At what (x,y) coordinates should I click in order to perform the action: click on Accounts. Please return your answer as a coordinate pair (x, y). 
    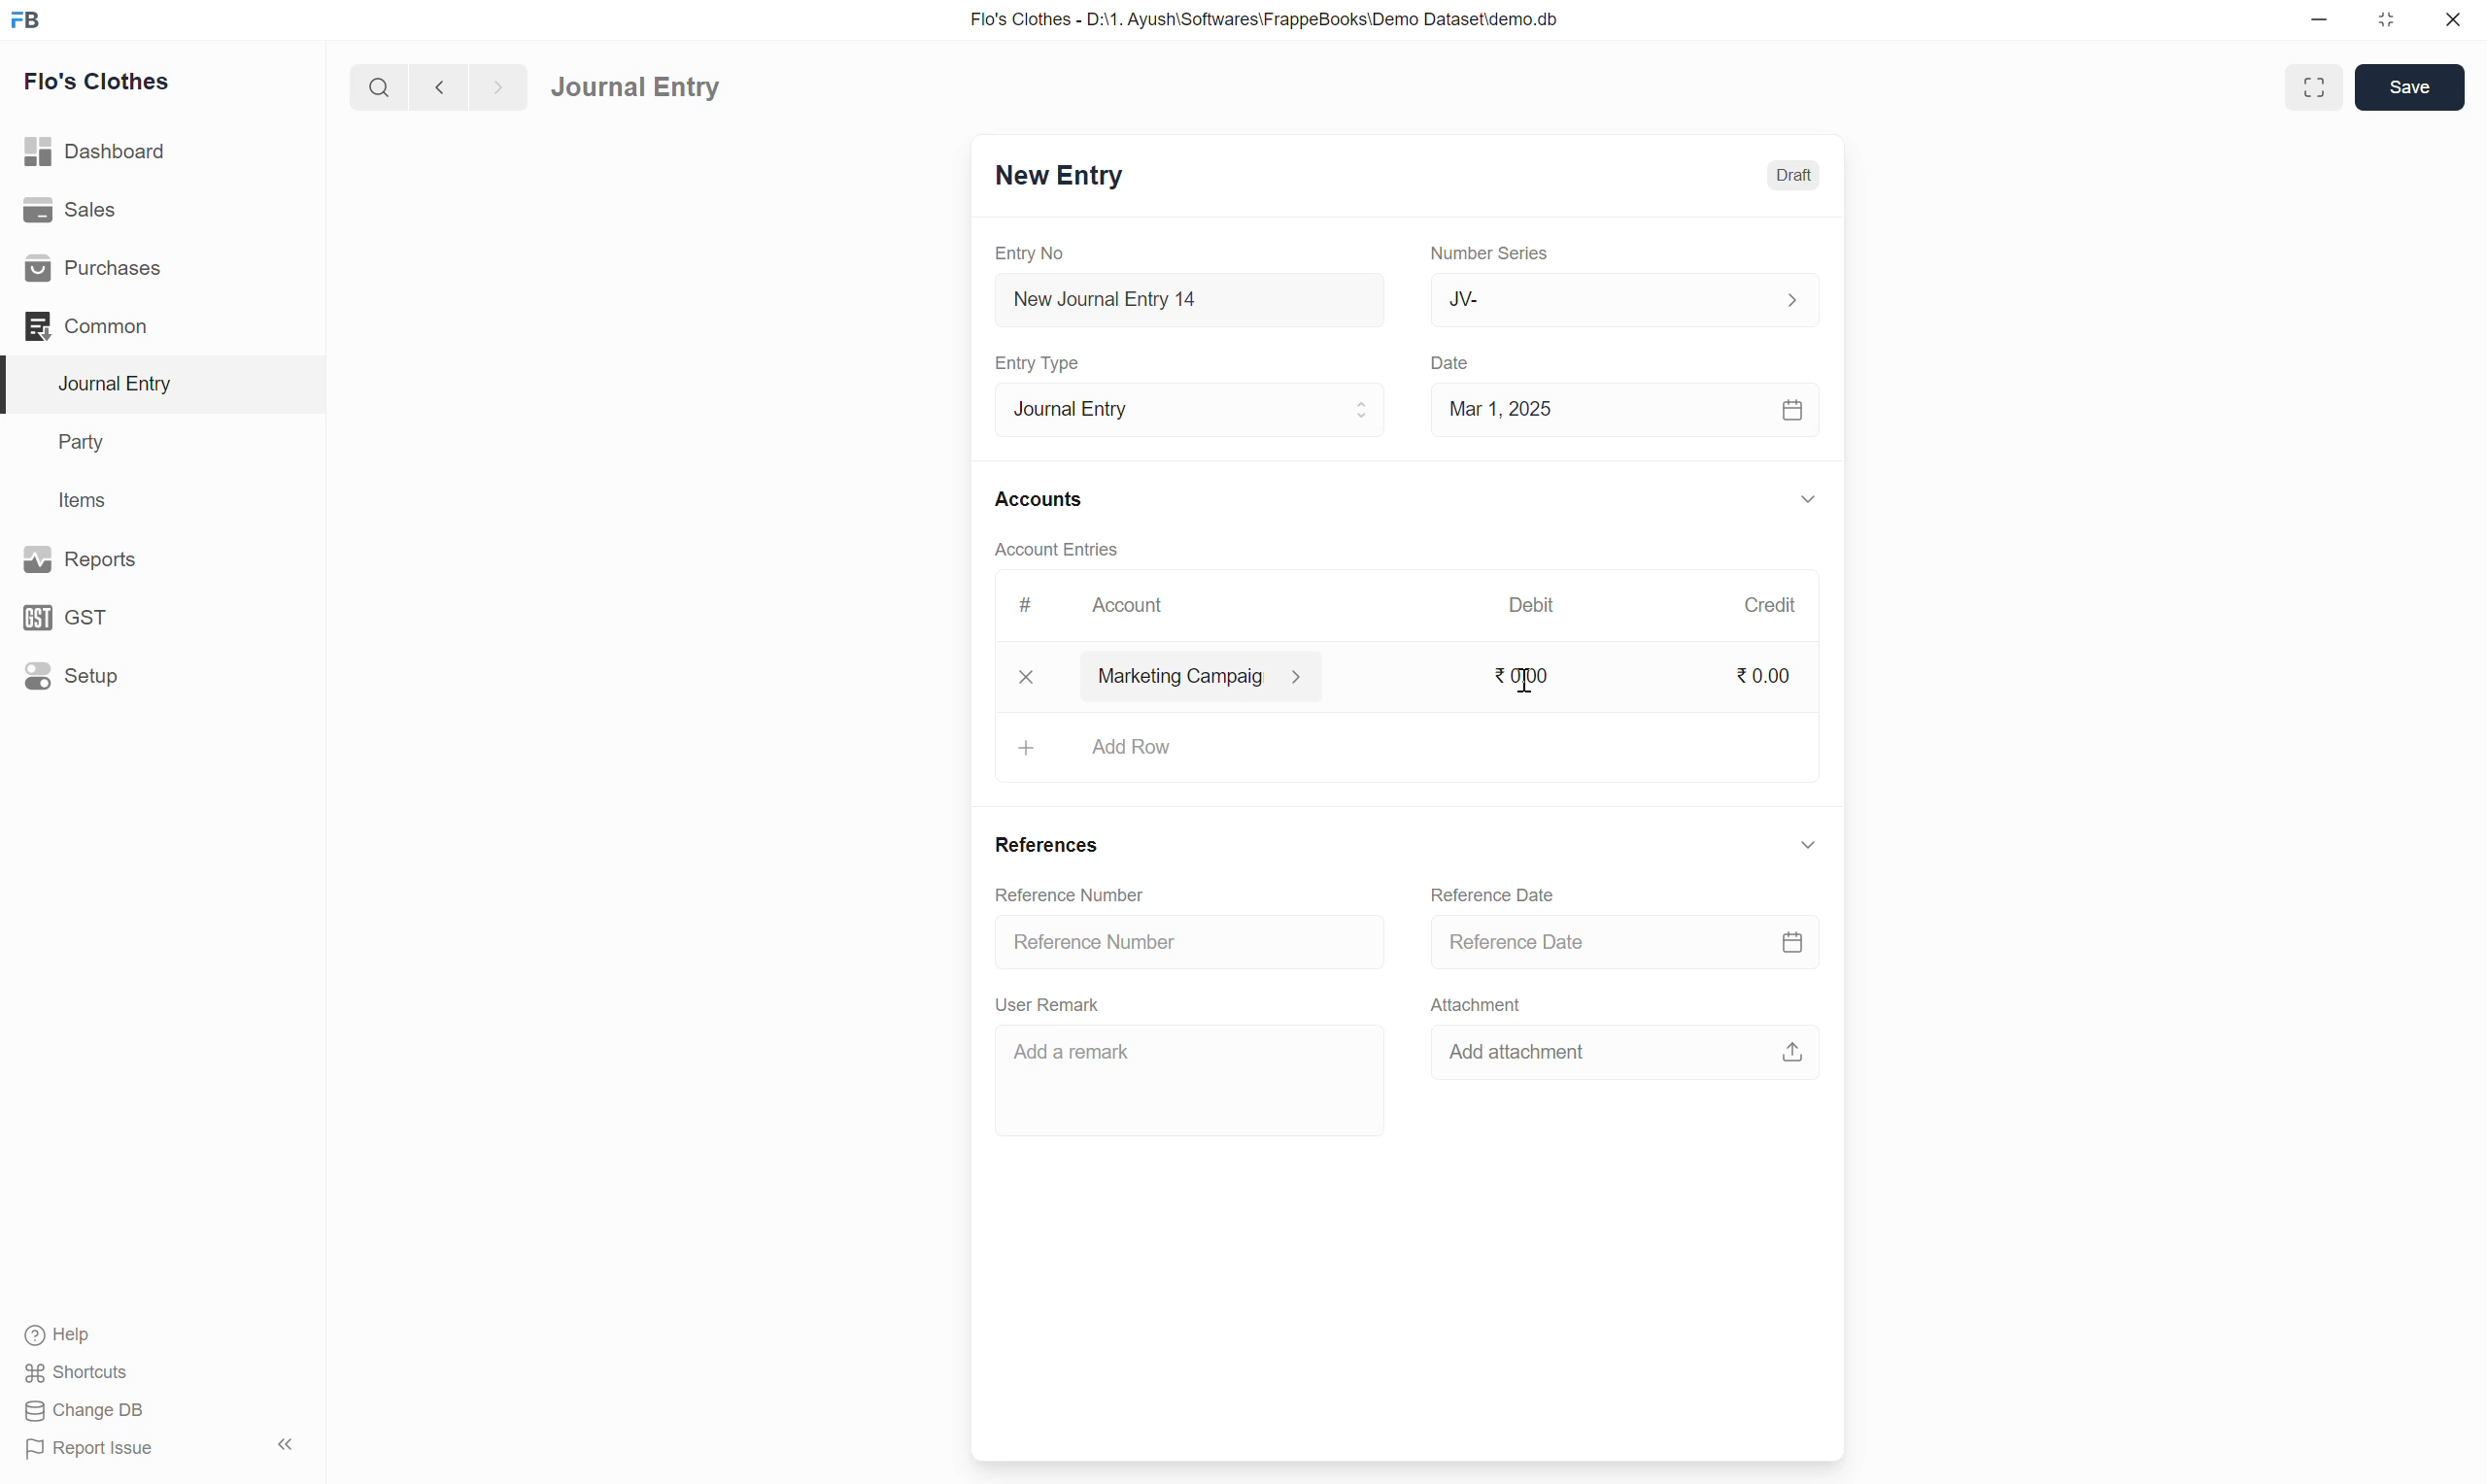
    Looking at the image, I should click on (1042, 496).